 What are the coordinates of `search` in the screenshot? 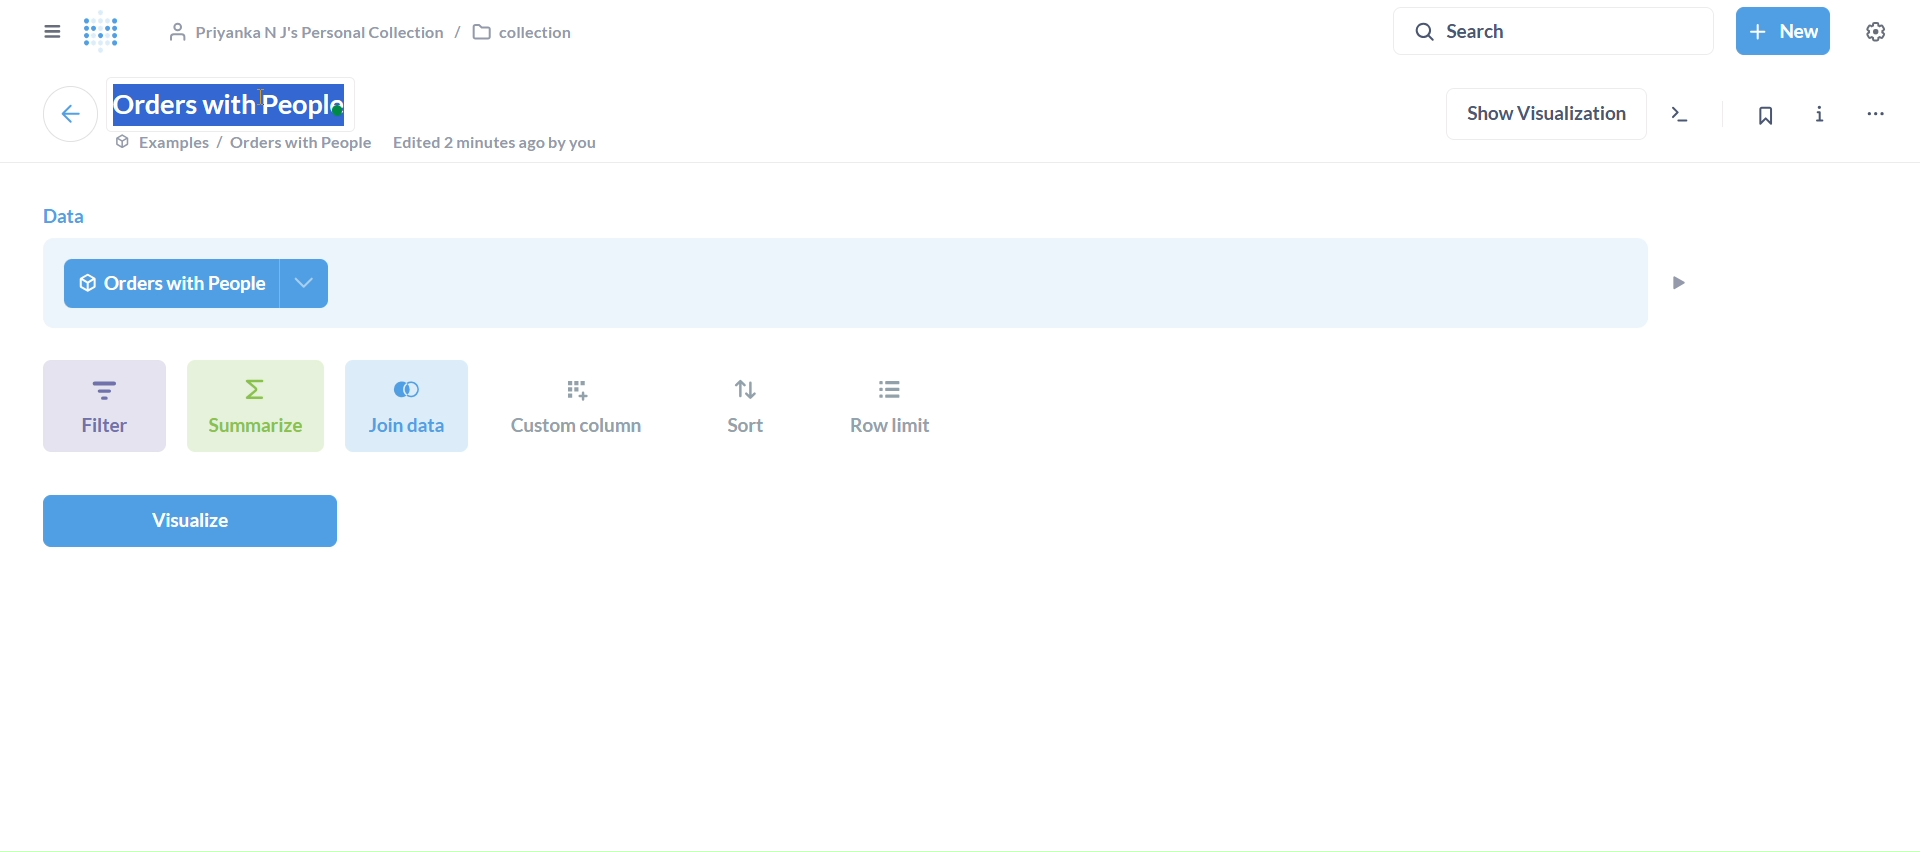 It's located at (1554, 29).